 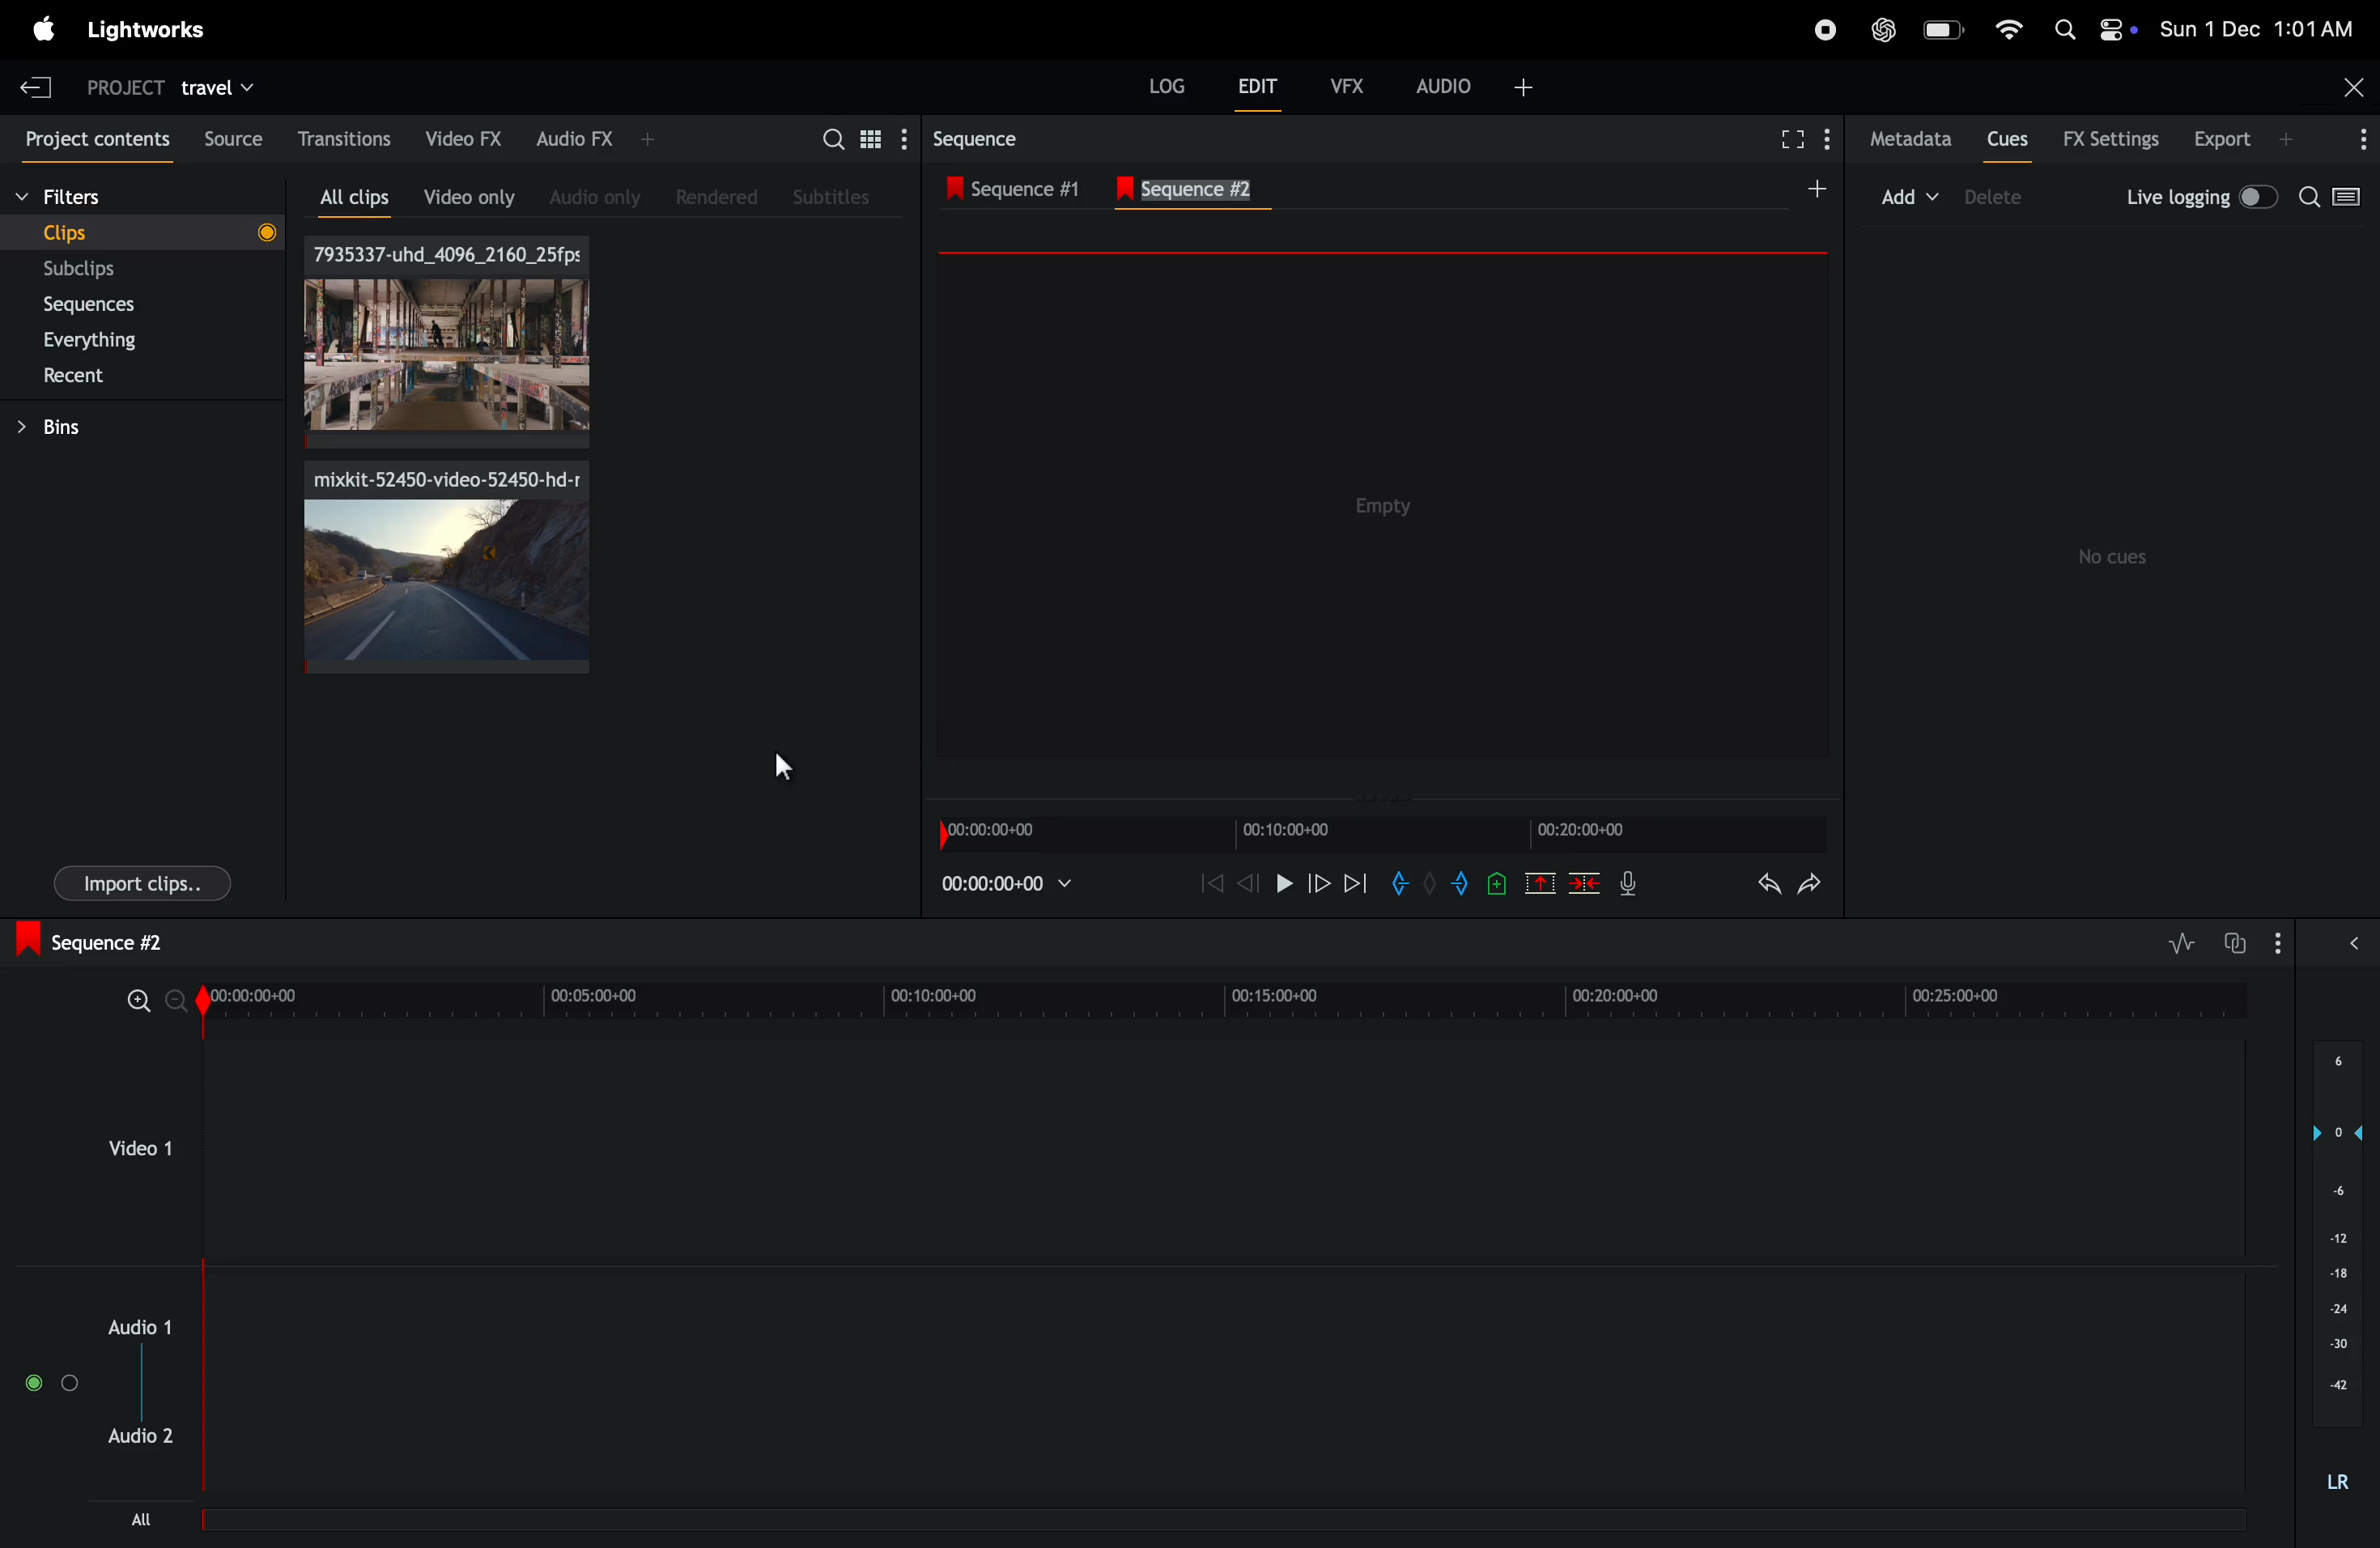 I want to click on toggle between list view, so click(x=868, y=138).